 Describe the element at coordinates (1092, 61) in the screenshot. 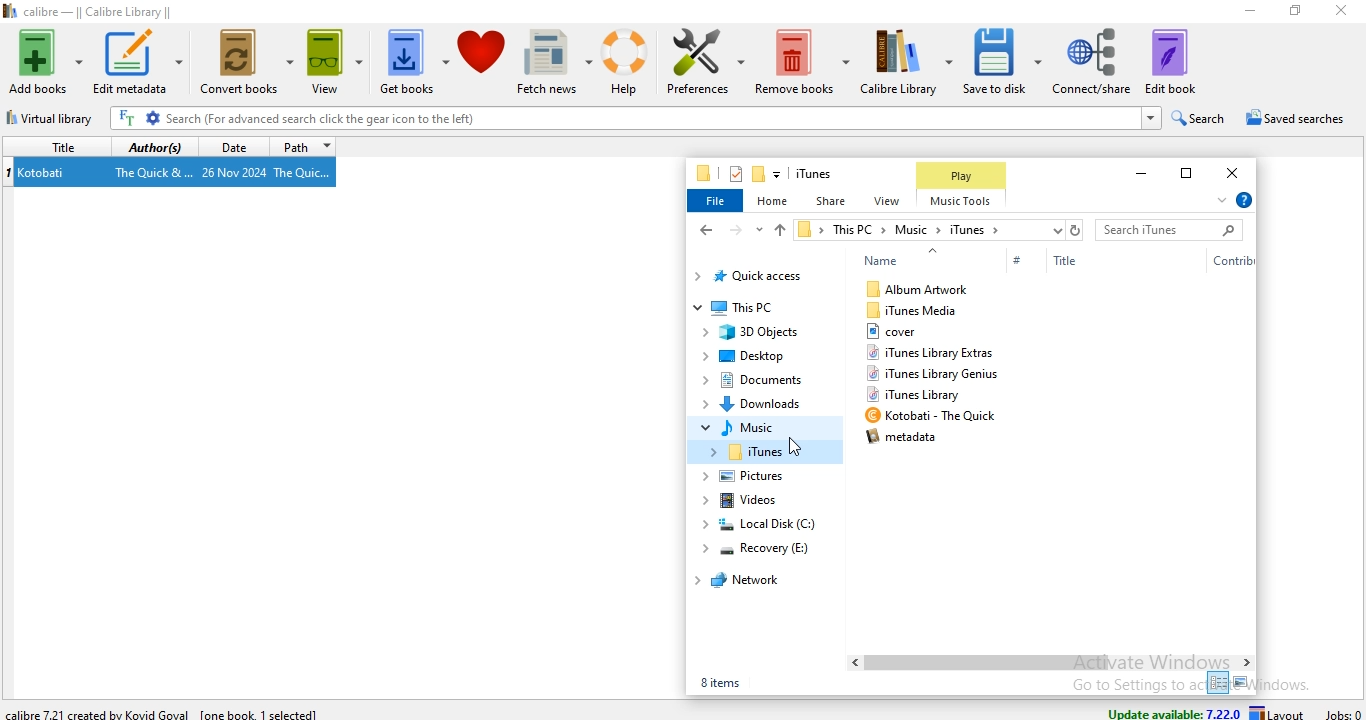

I see `connect/share` at that location.